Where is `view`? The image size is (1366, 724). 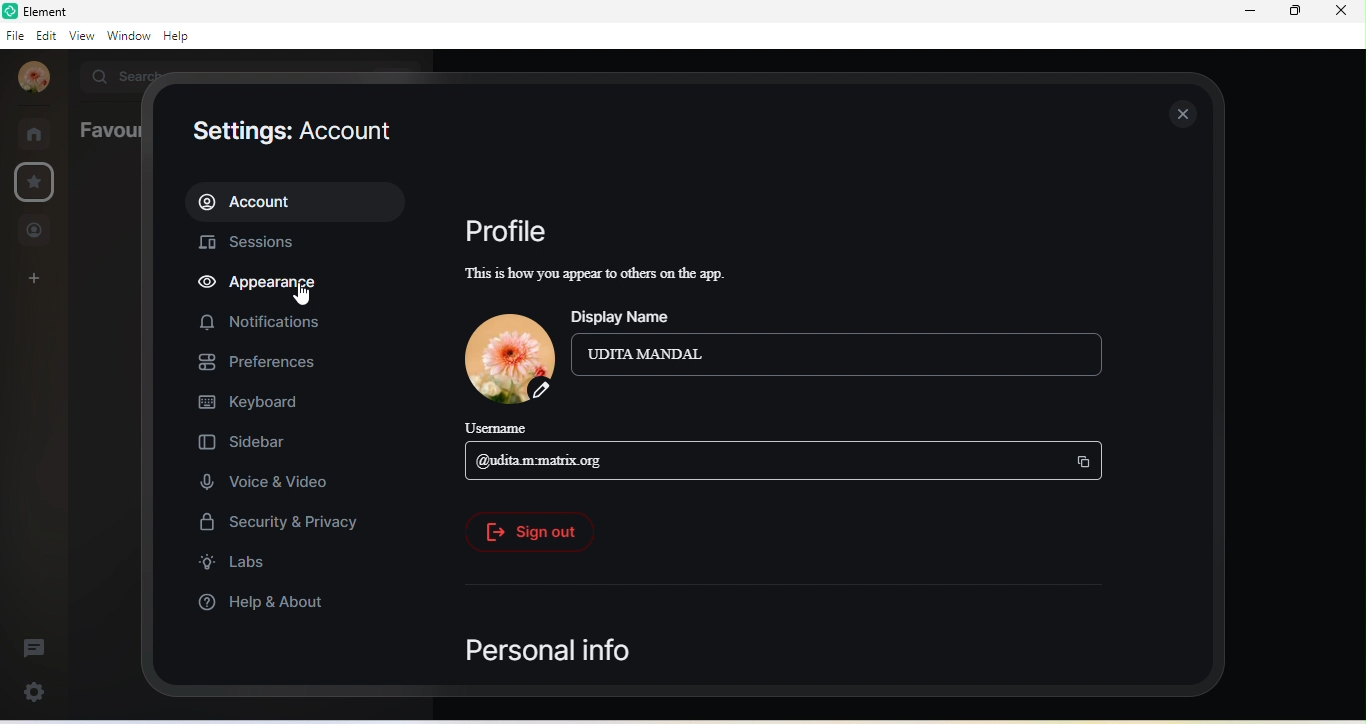
view is located at coordinates (78, 35).